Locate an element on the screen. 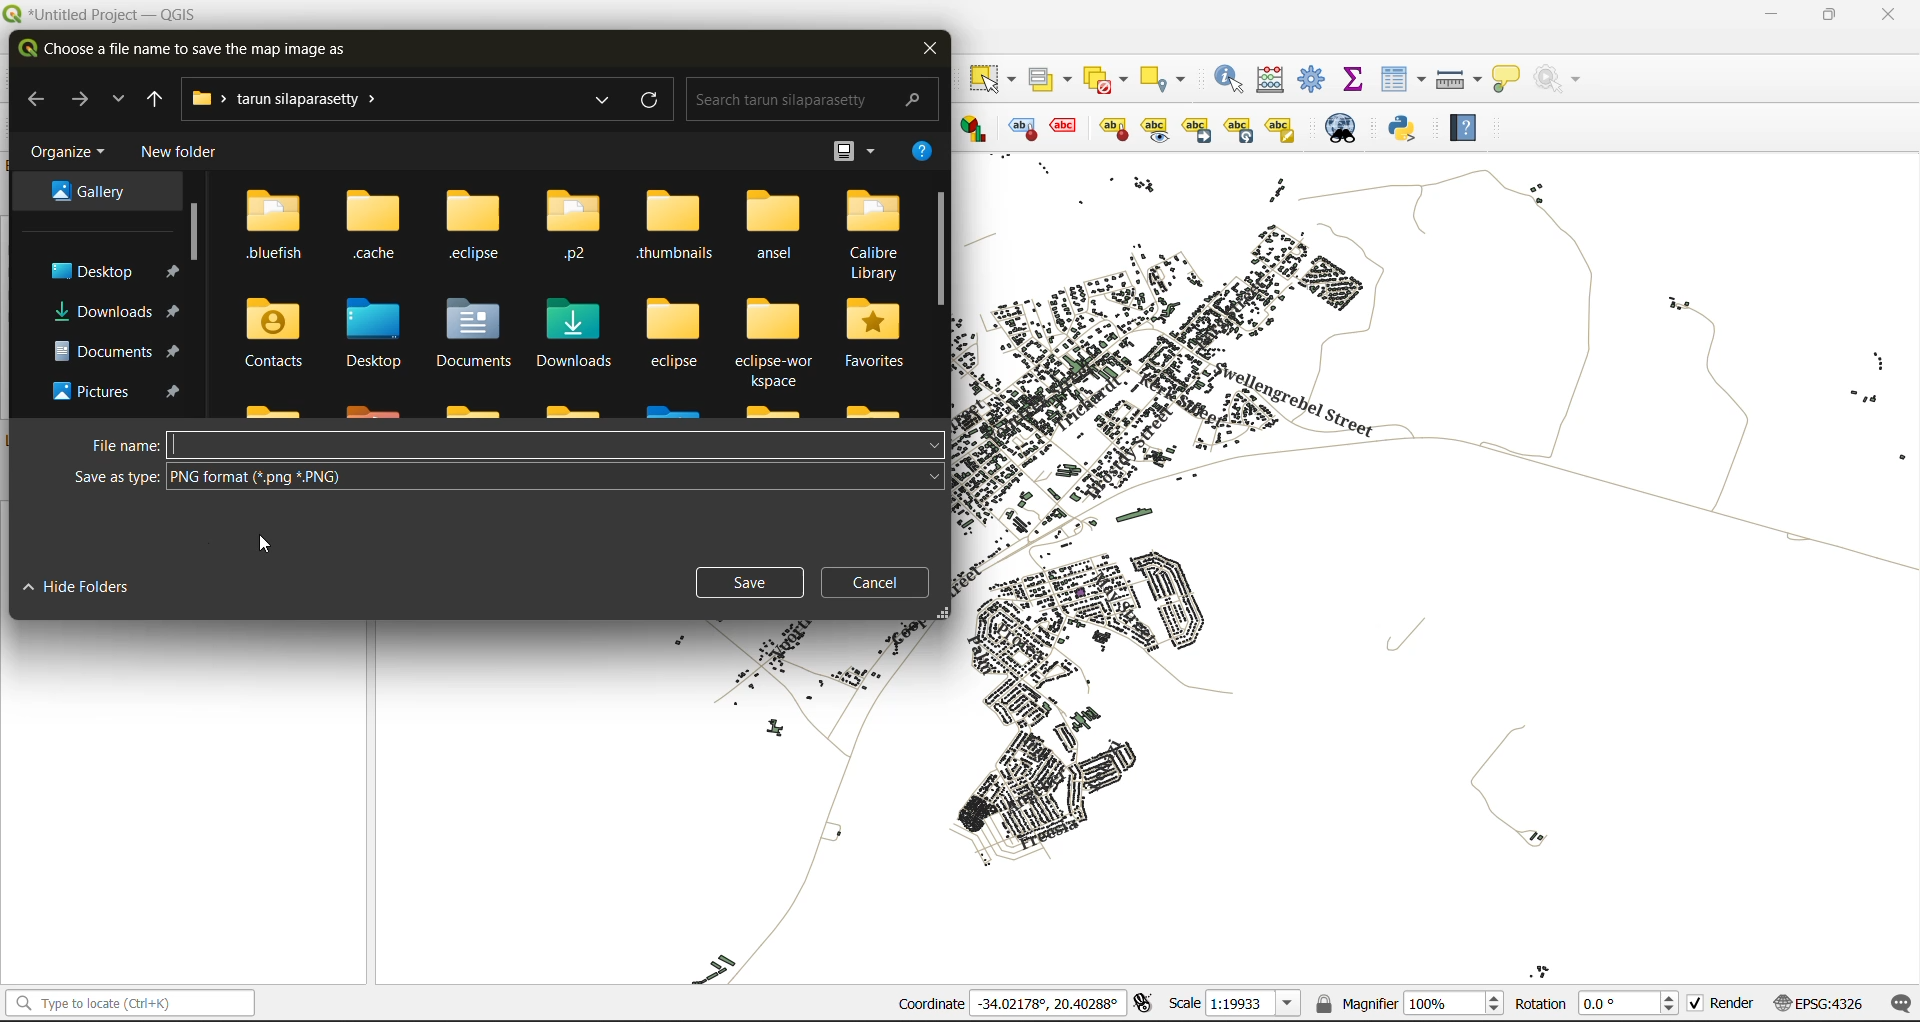  calculator is located at coordinates (1274, 80).